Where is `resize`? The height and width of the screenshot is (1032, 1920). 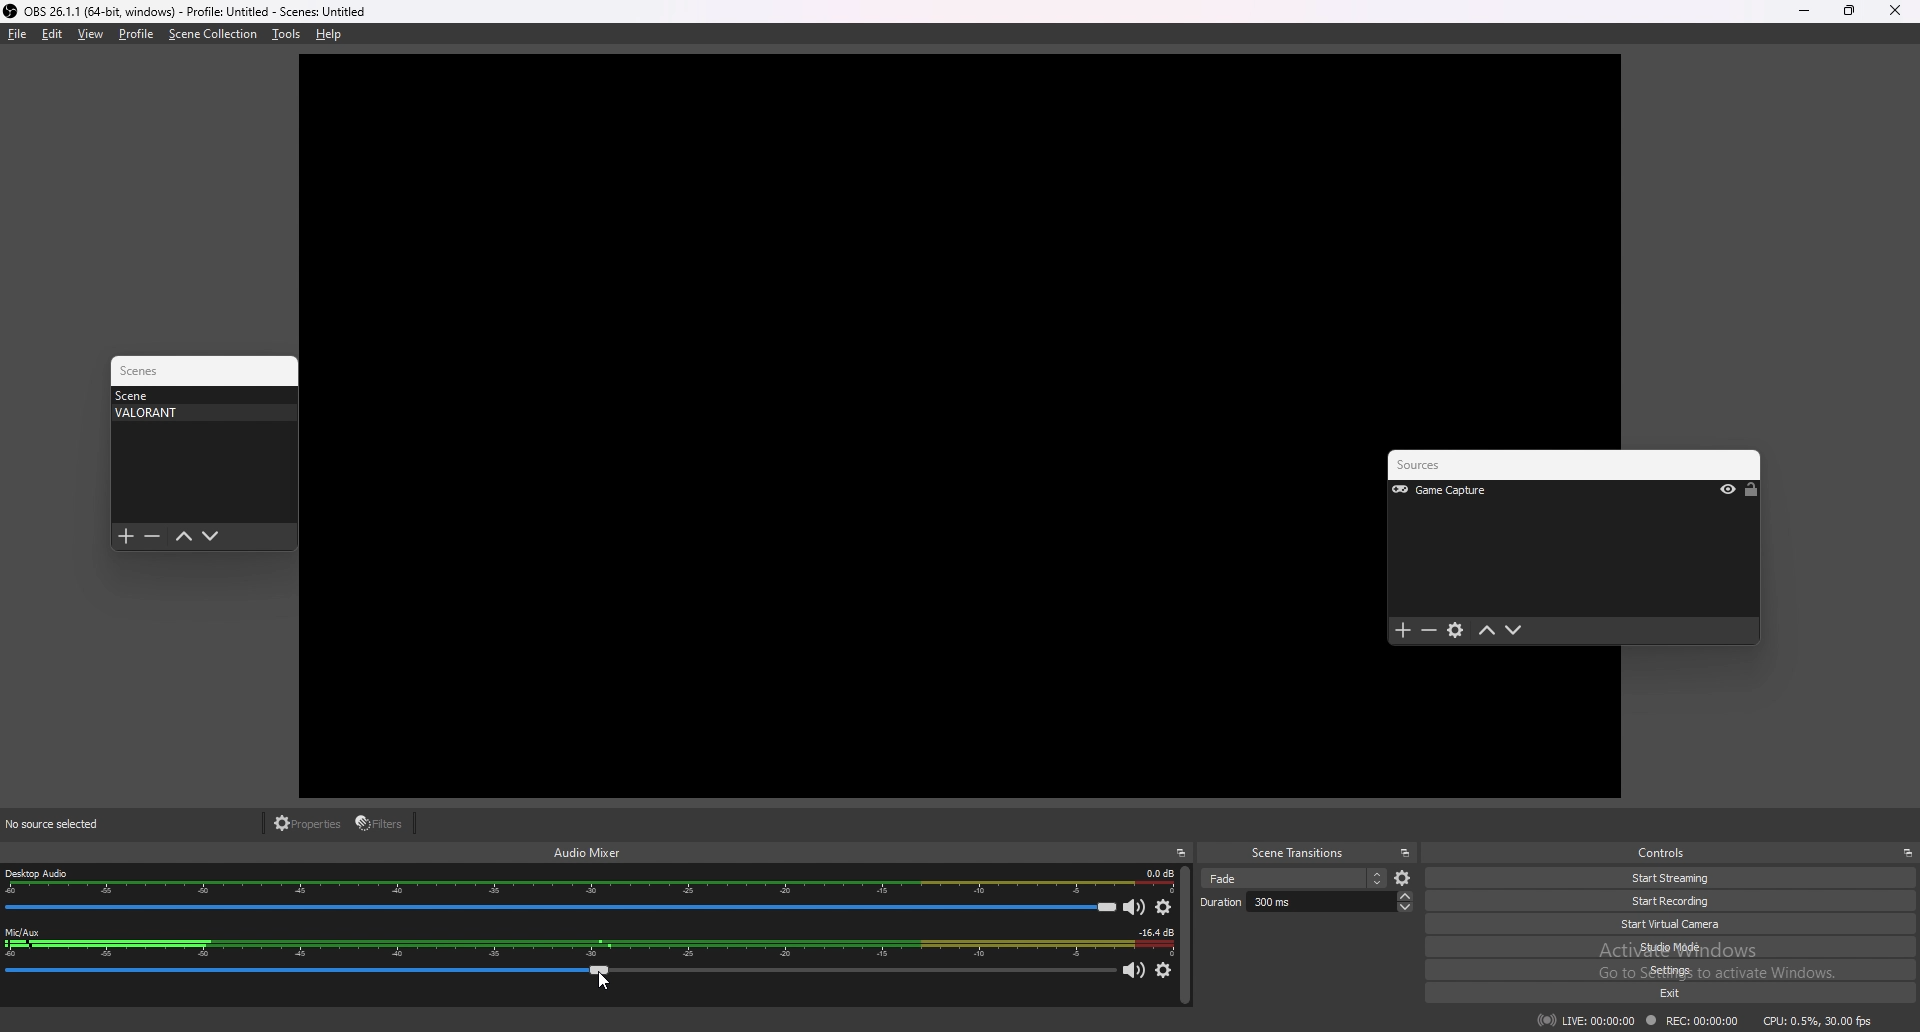
resize is located at coordinates (1849, 10).